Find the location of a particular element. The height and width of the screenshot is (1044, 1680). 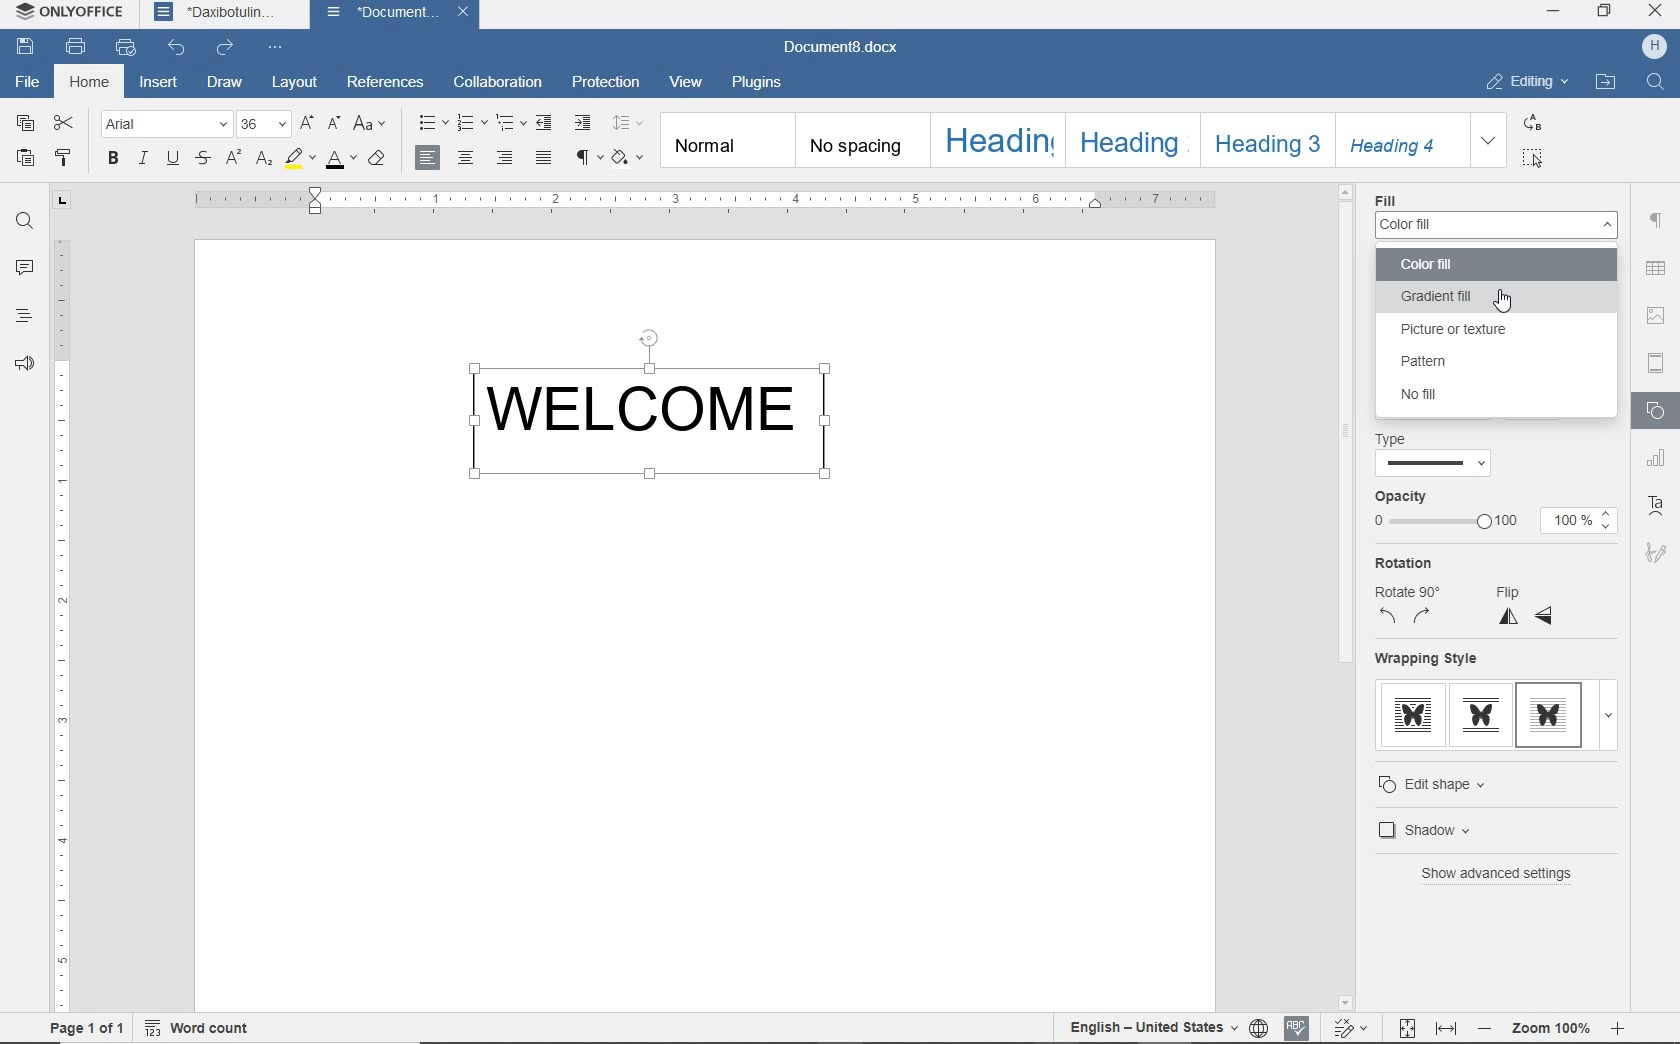

TAB STOP is located at coordinates (61, 202).